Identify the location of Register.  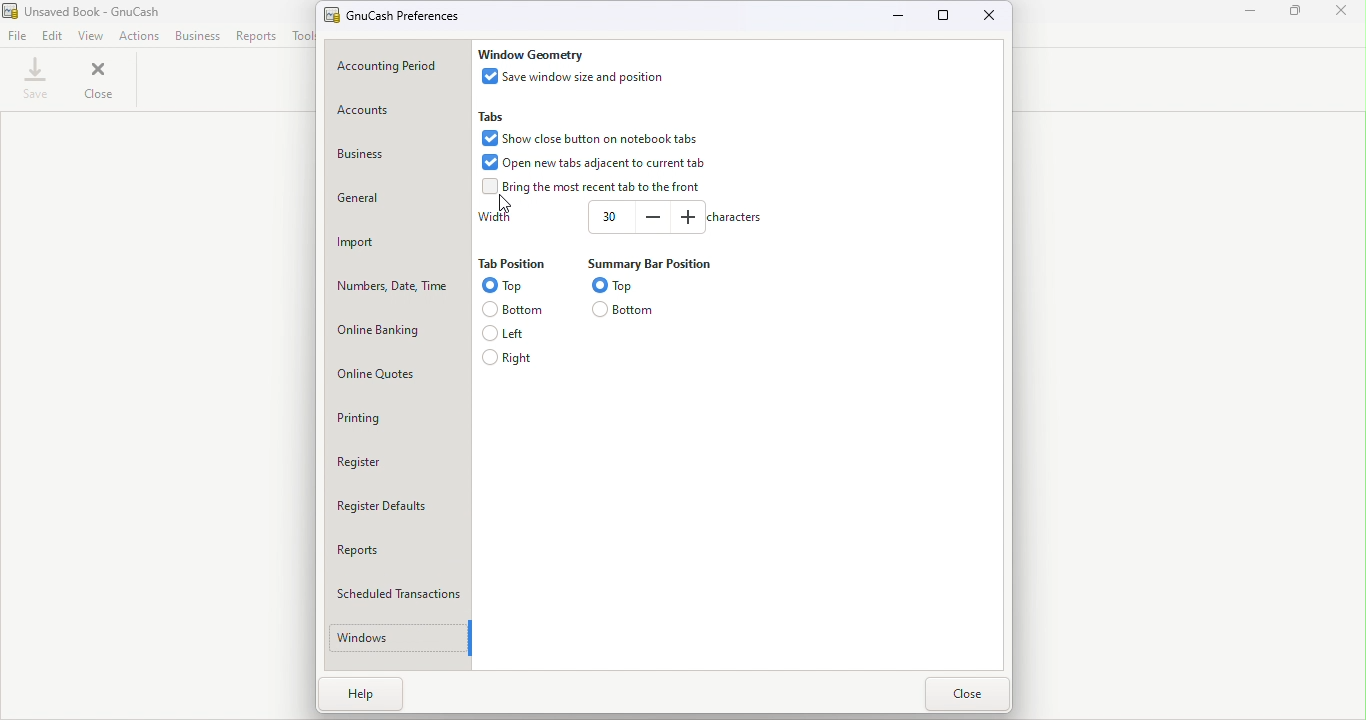
(398, 460).